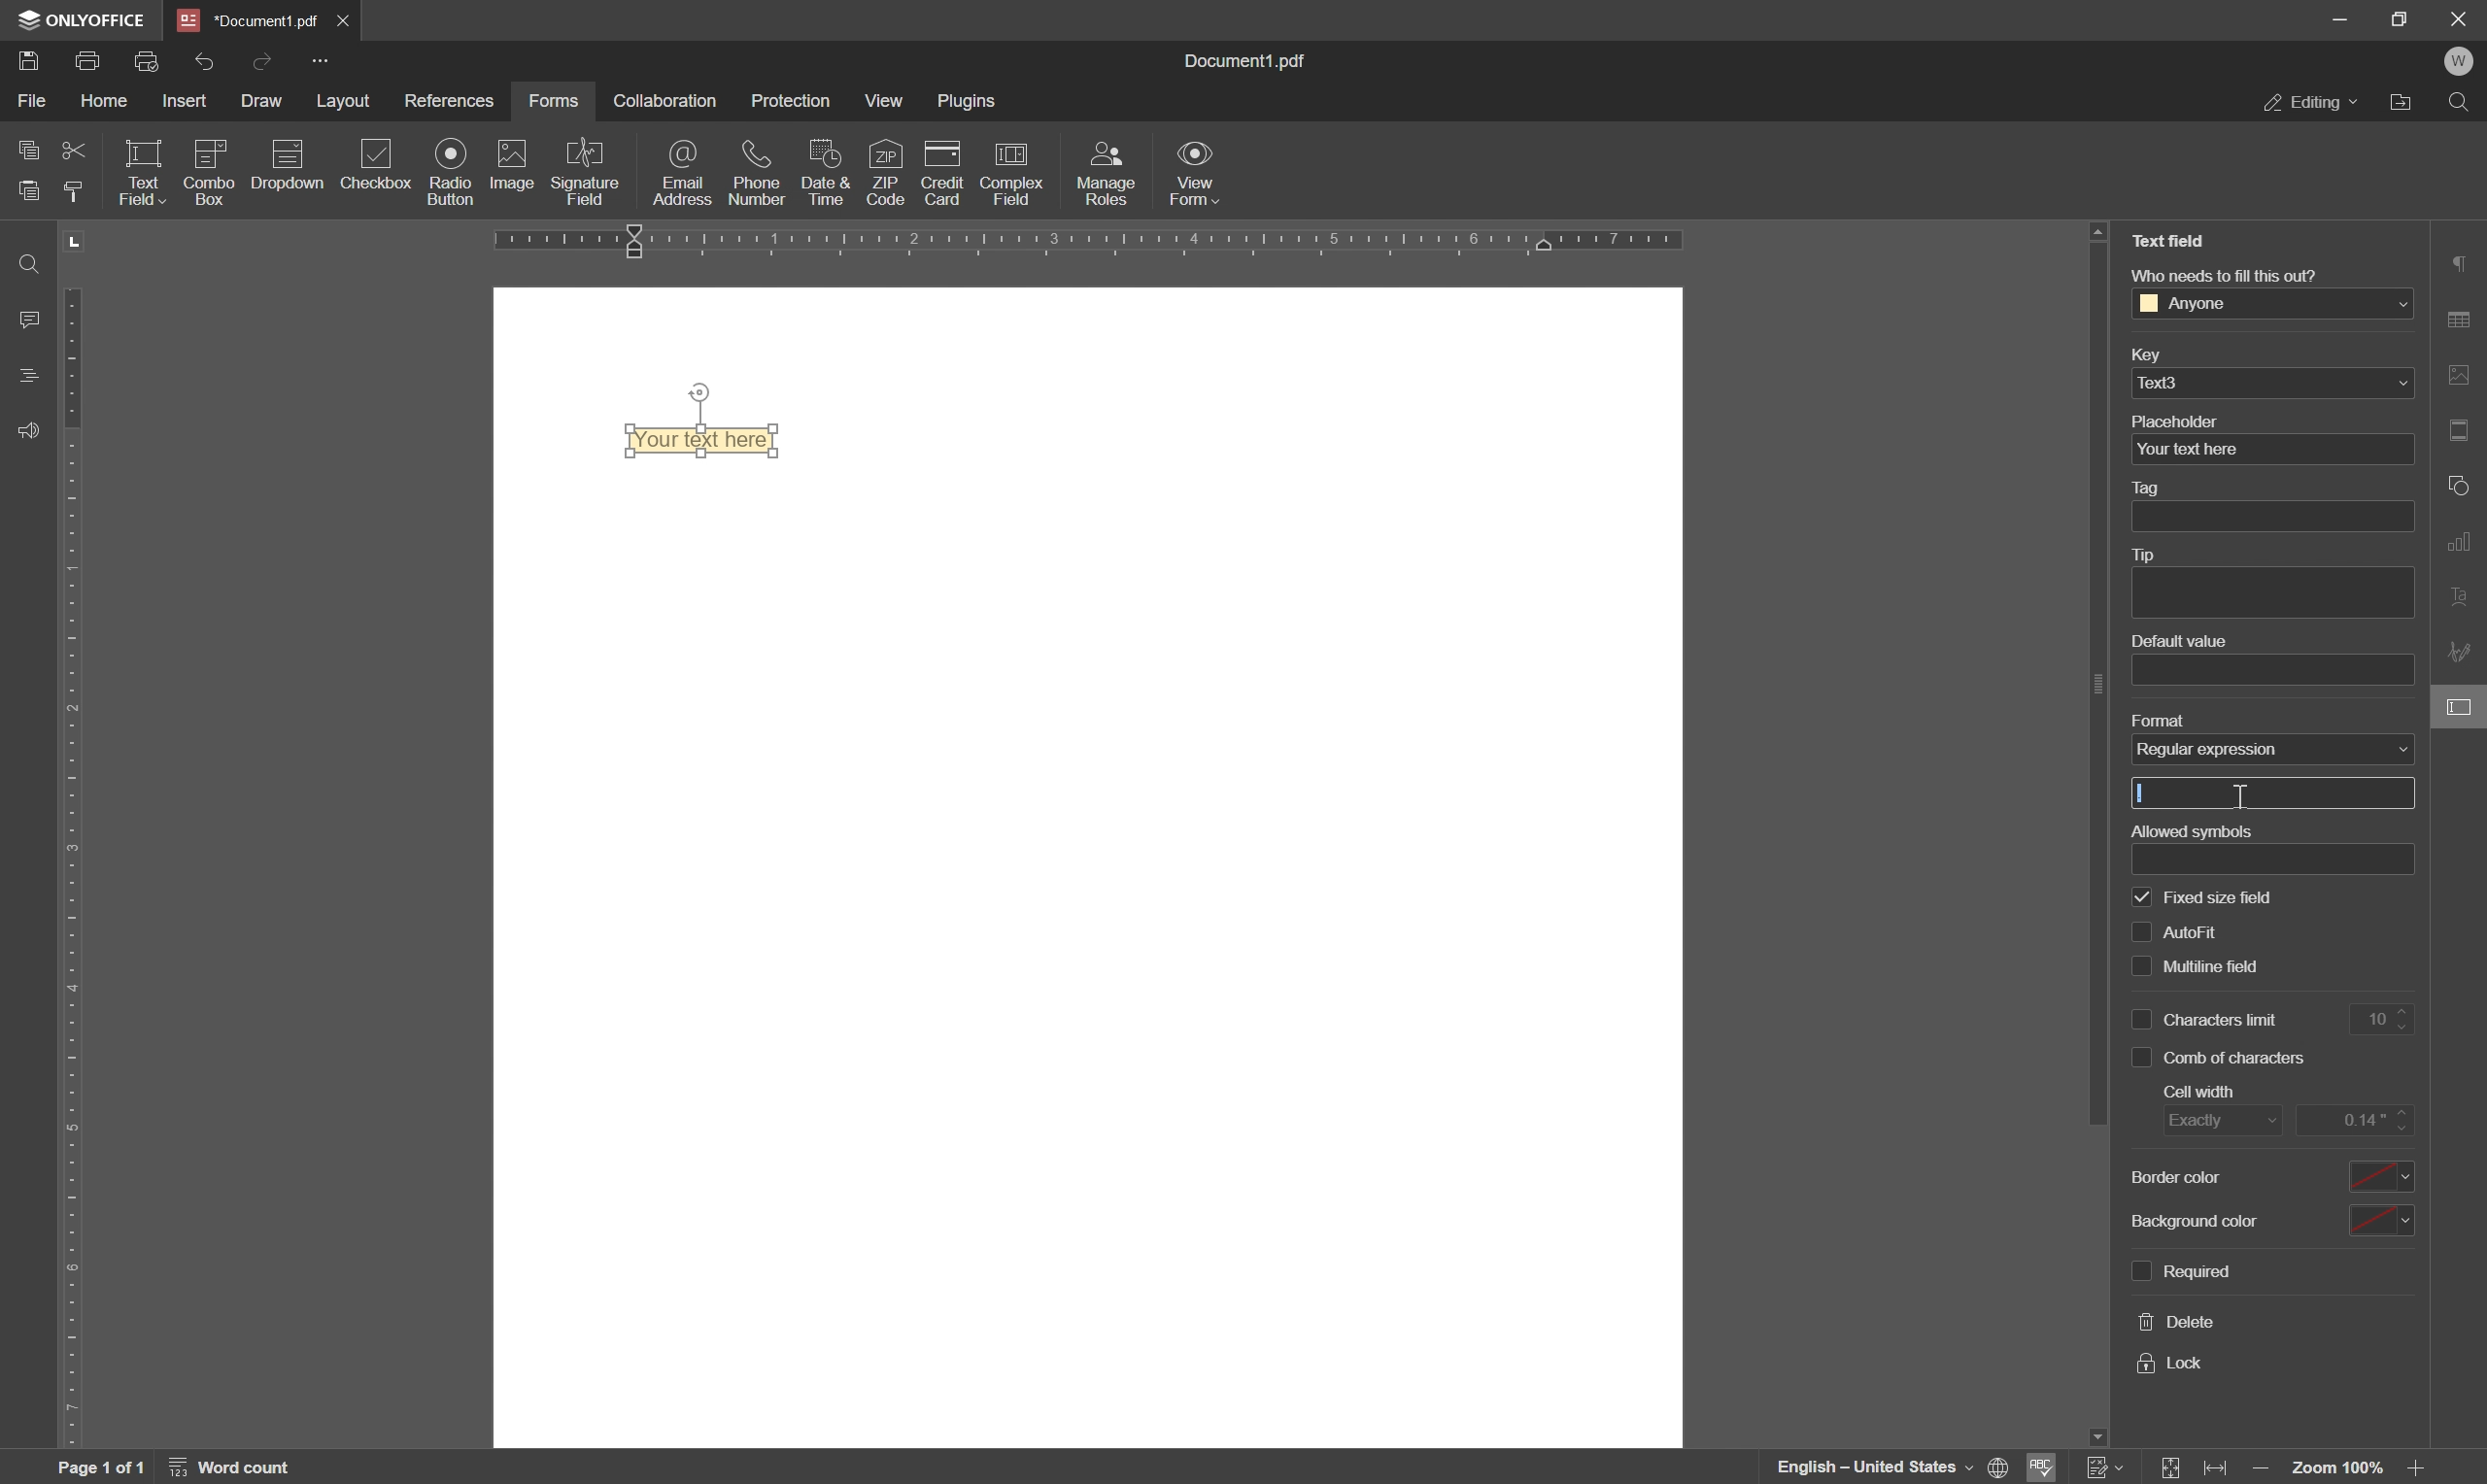 The image size is (2487, 1484). Describe the element at coordinates (30, 189) in the screenshot. I see `paste` at that location.